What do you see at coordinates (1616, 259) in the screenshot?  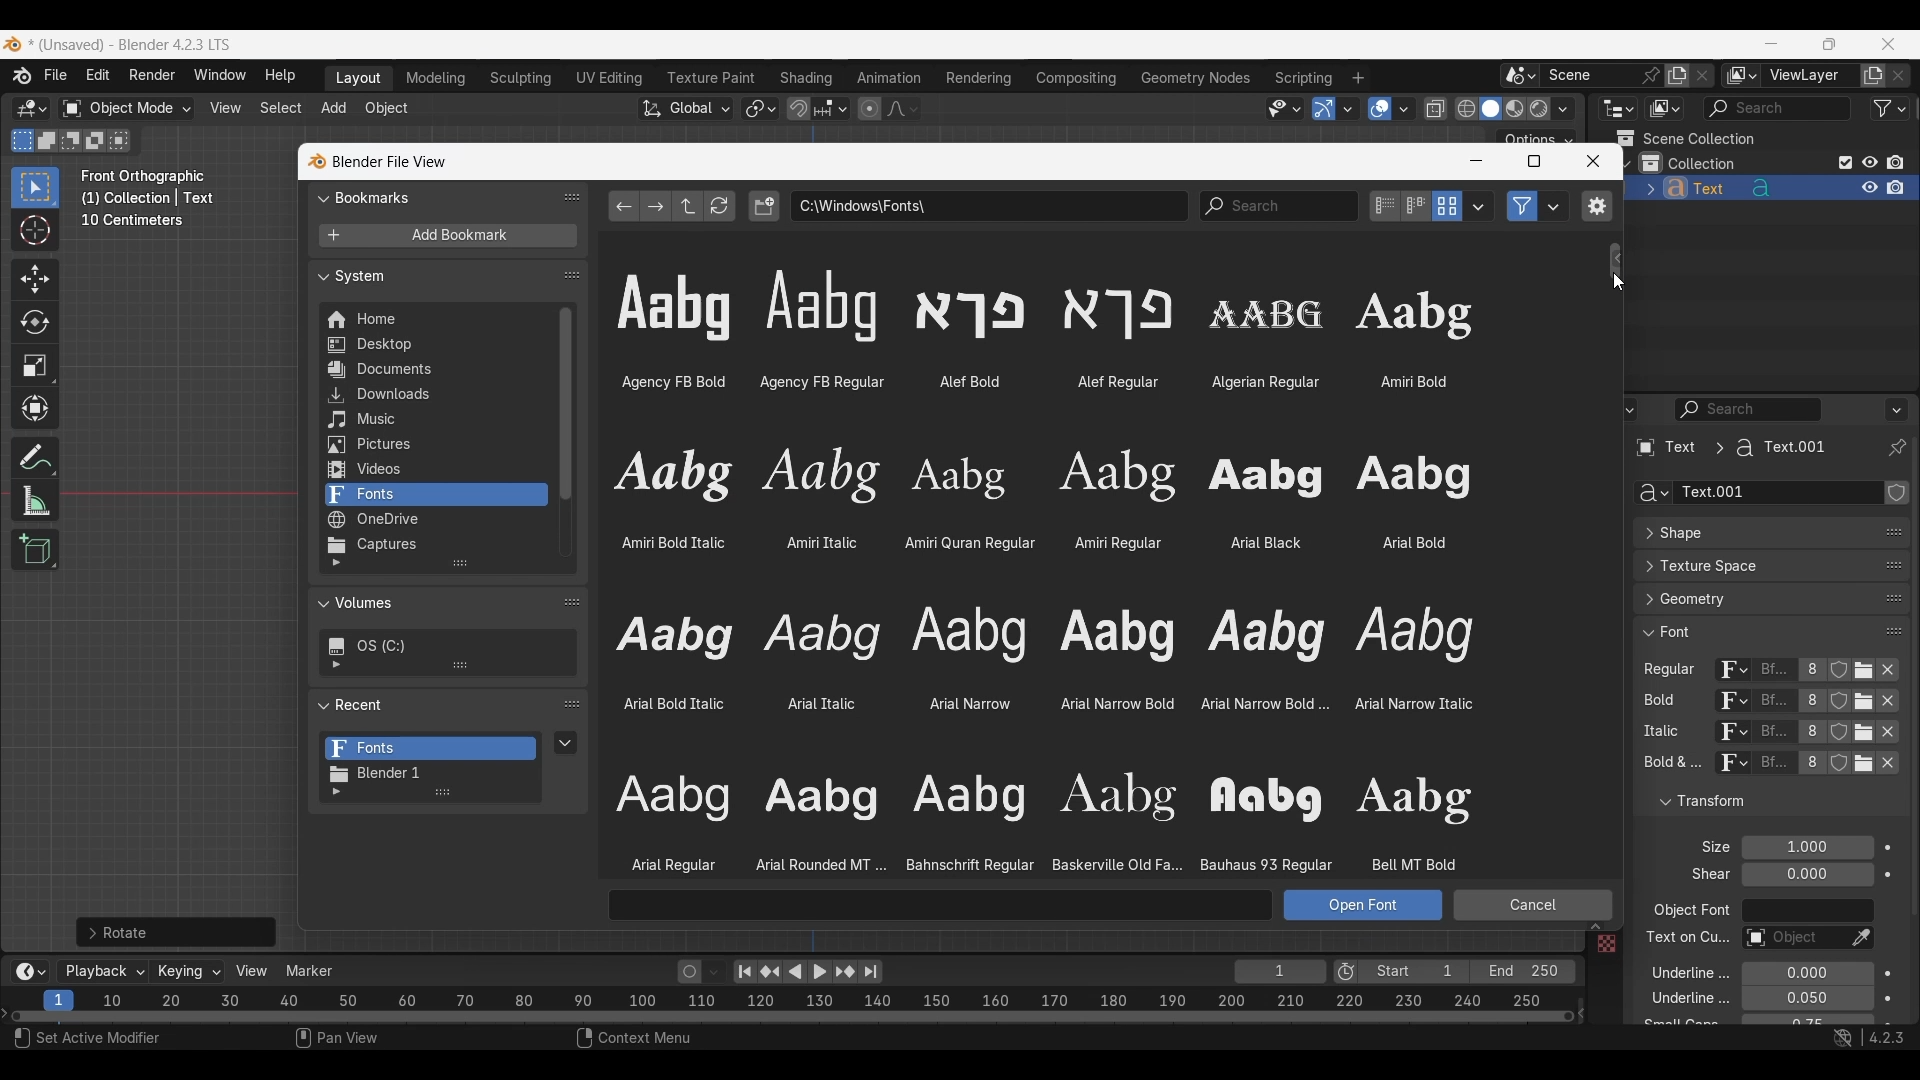 I see `Show path history` at bounding box center [1616, 259].